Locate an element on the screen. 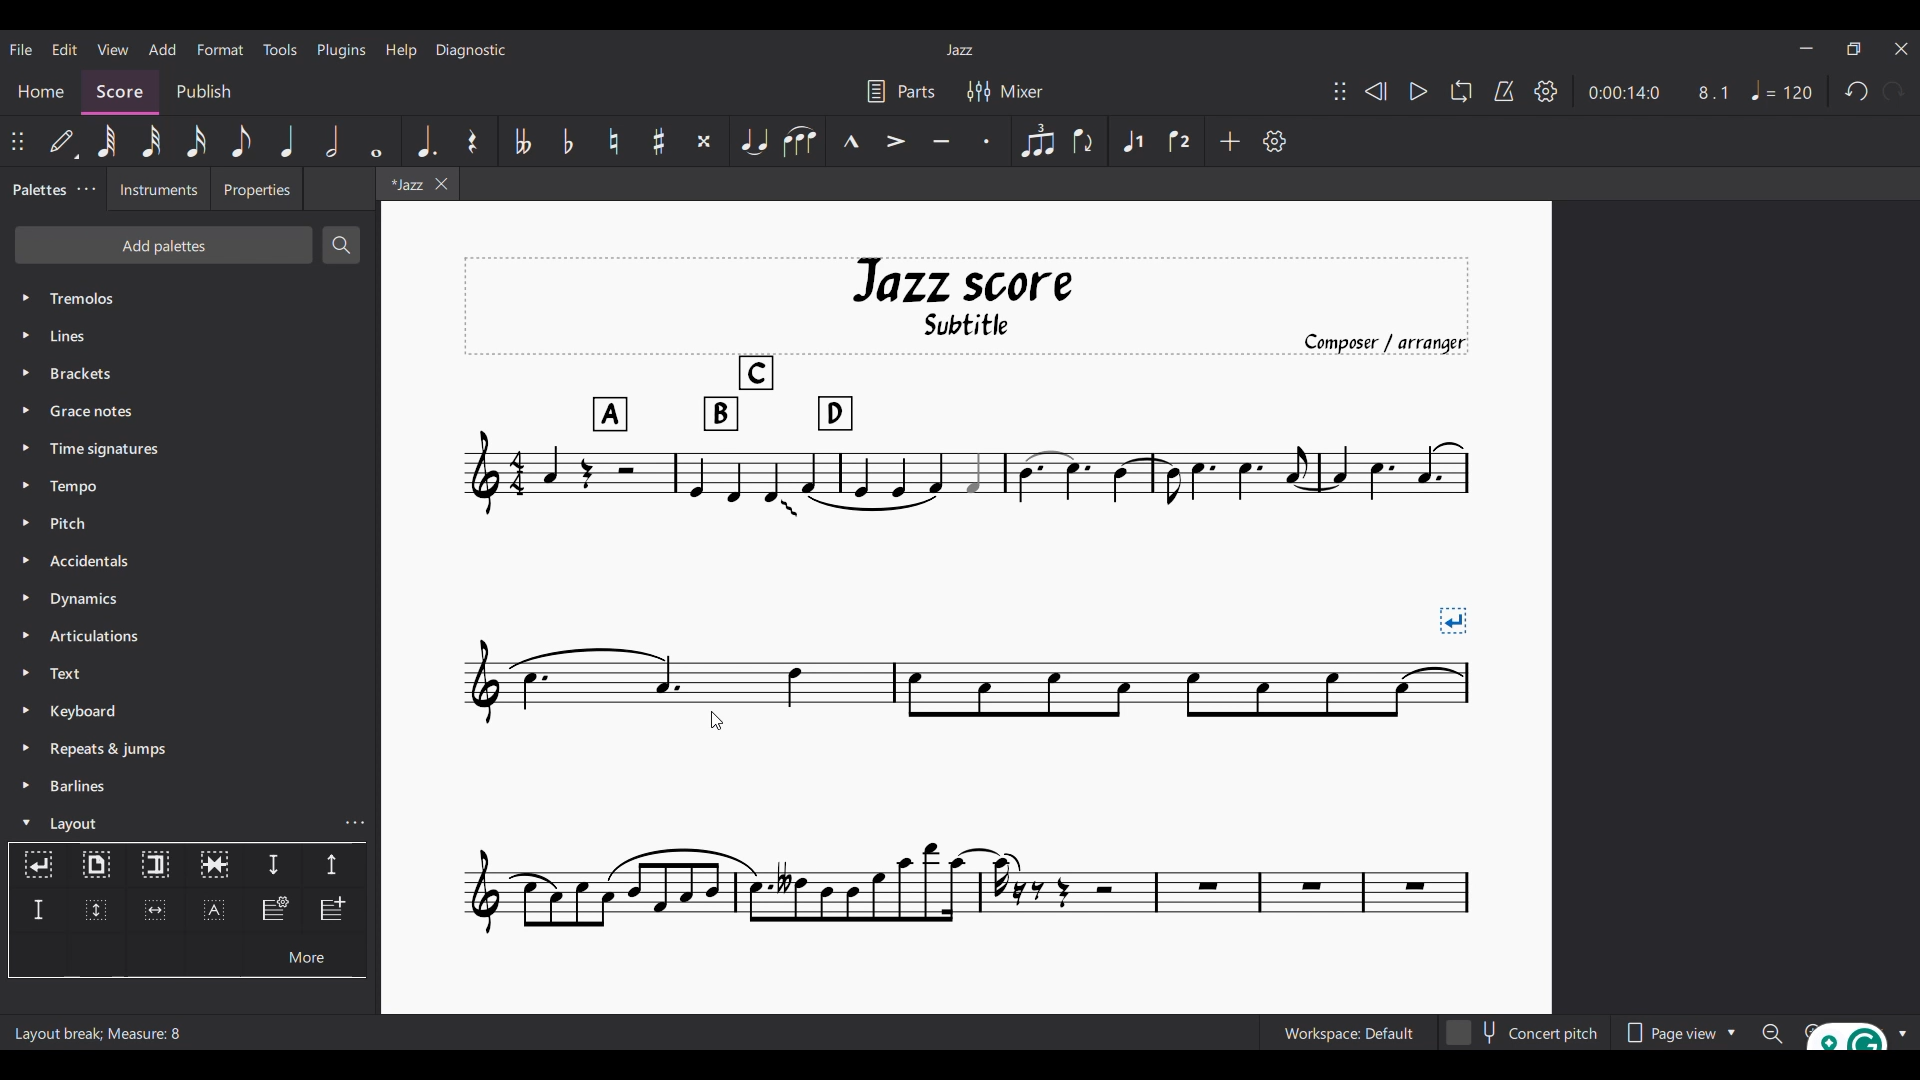  Voice 1 is located at coordinates (1131, 141).